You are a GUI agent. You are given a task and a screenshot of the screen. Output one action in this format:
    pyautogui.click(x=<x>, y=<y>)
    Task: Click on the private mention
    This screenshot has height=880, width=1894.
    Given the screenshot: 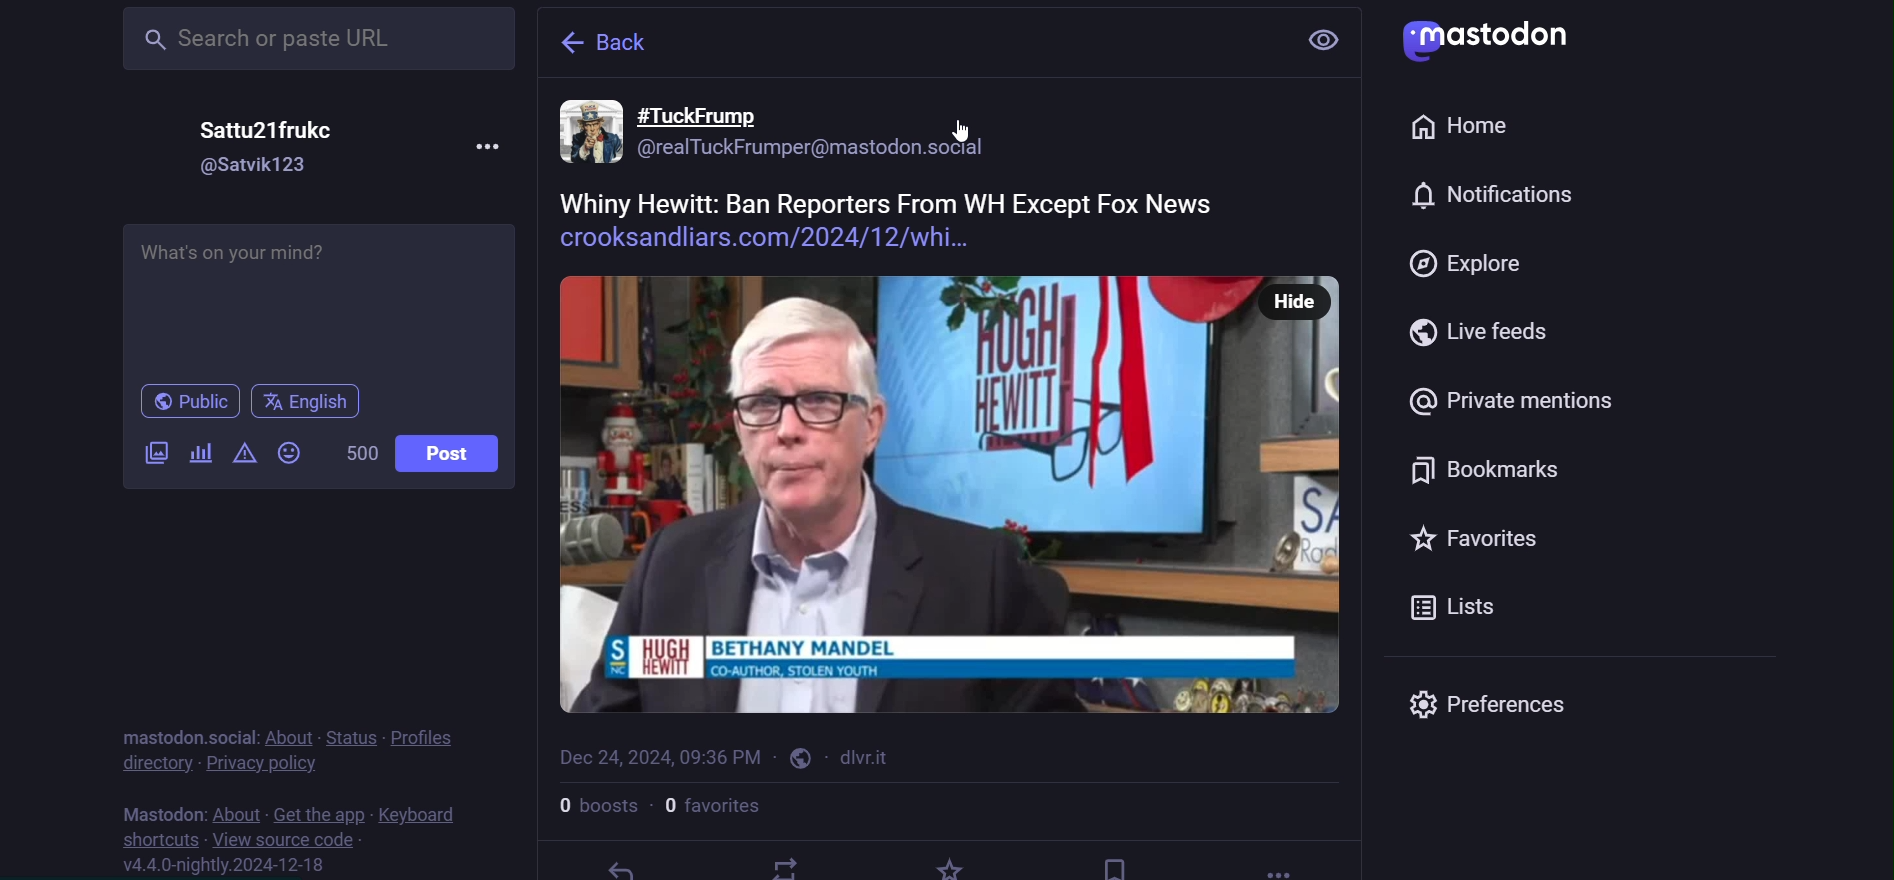 What is the action you would take?
    pyautogui.click(x=1523, y=404)
    